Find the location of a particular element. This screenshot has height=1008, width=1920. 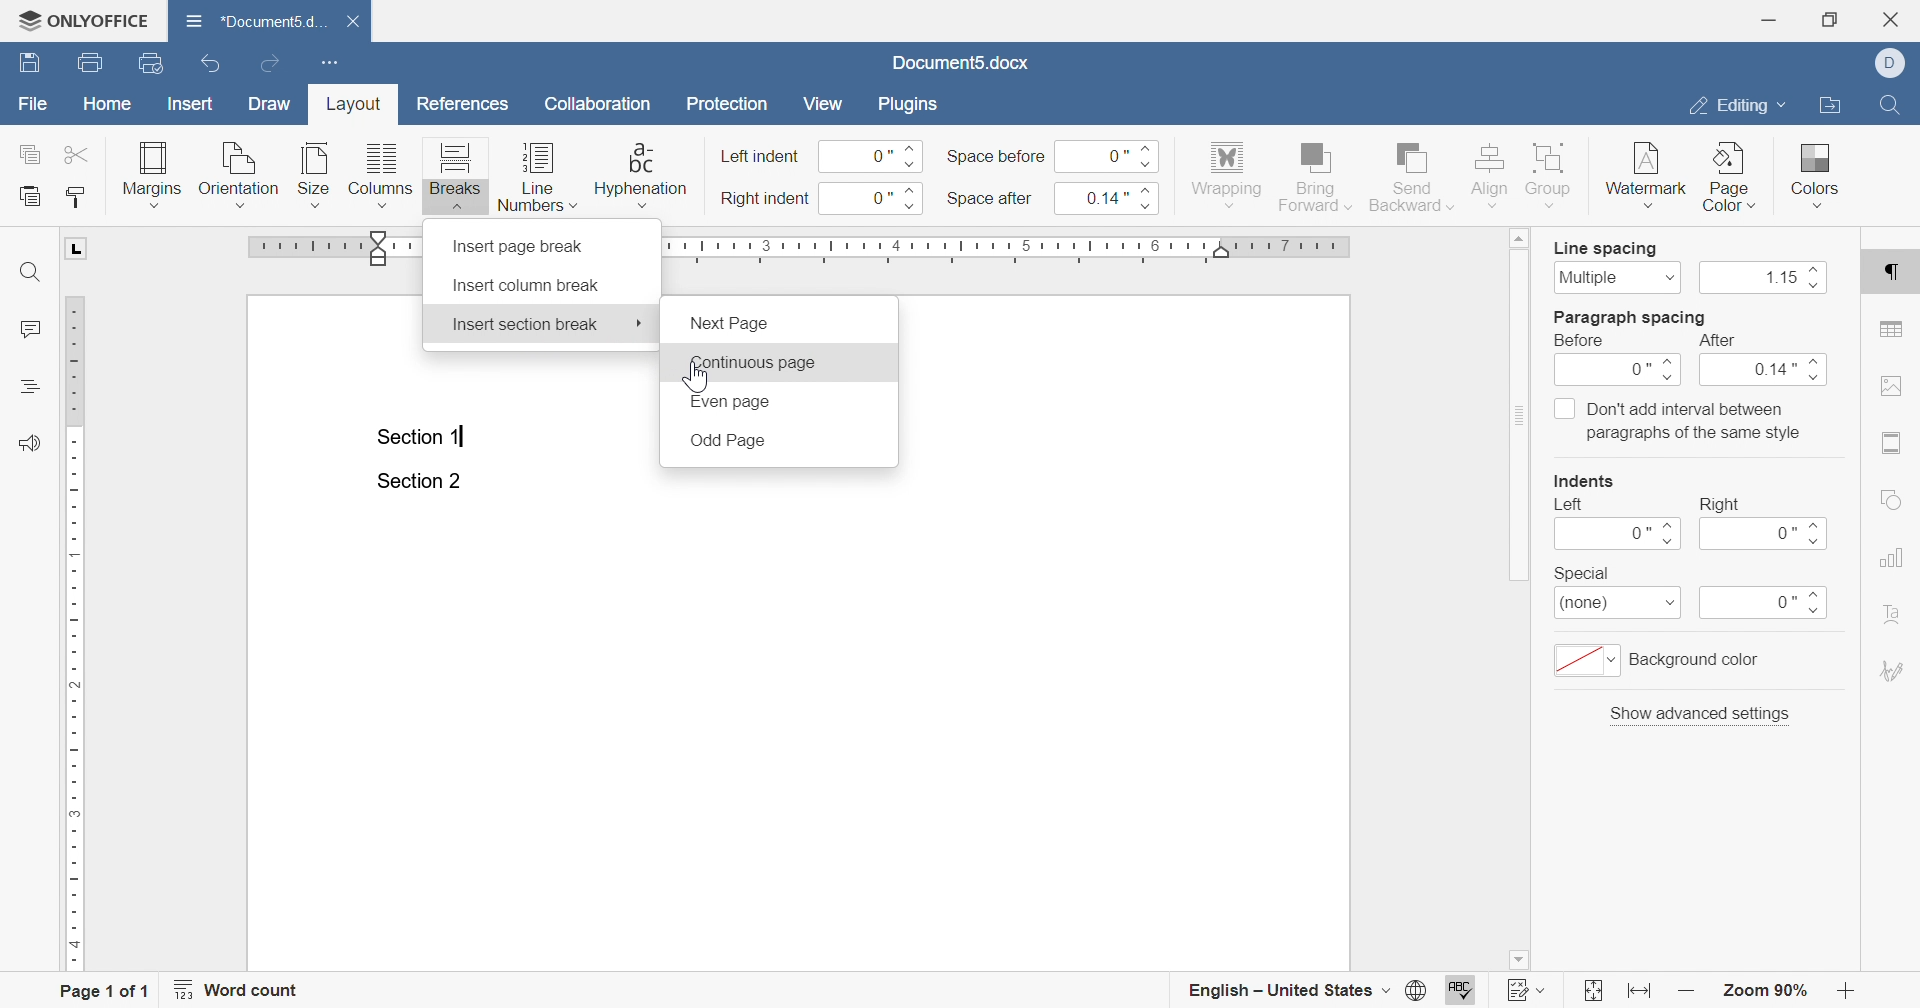

breaks is located at coordinates (456, 175).